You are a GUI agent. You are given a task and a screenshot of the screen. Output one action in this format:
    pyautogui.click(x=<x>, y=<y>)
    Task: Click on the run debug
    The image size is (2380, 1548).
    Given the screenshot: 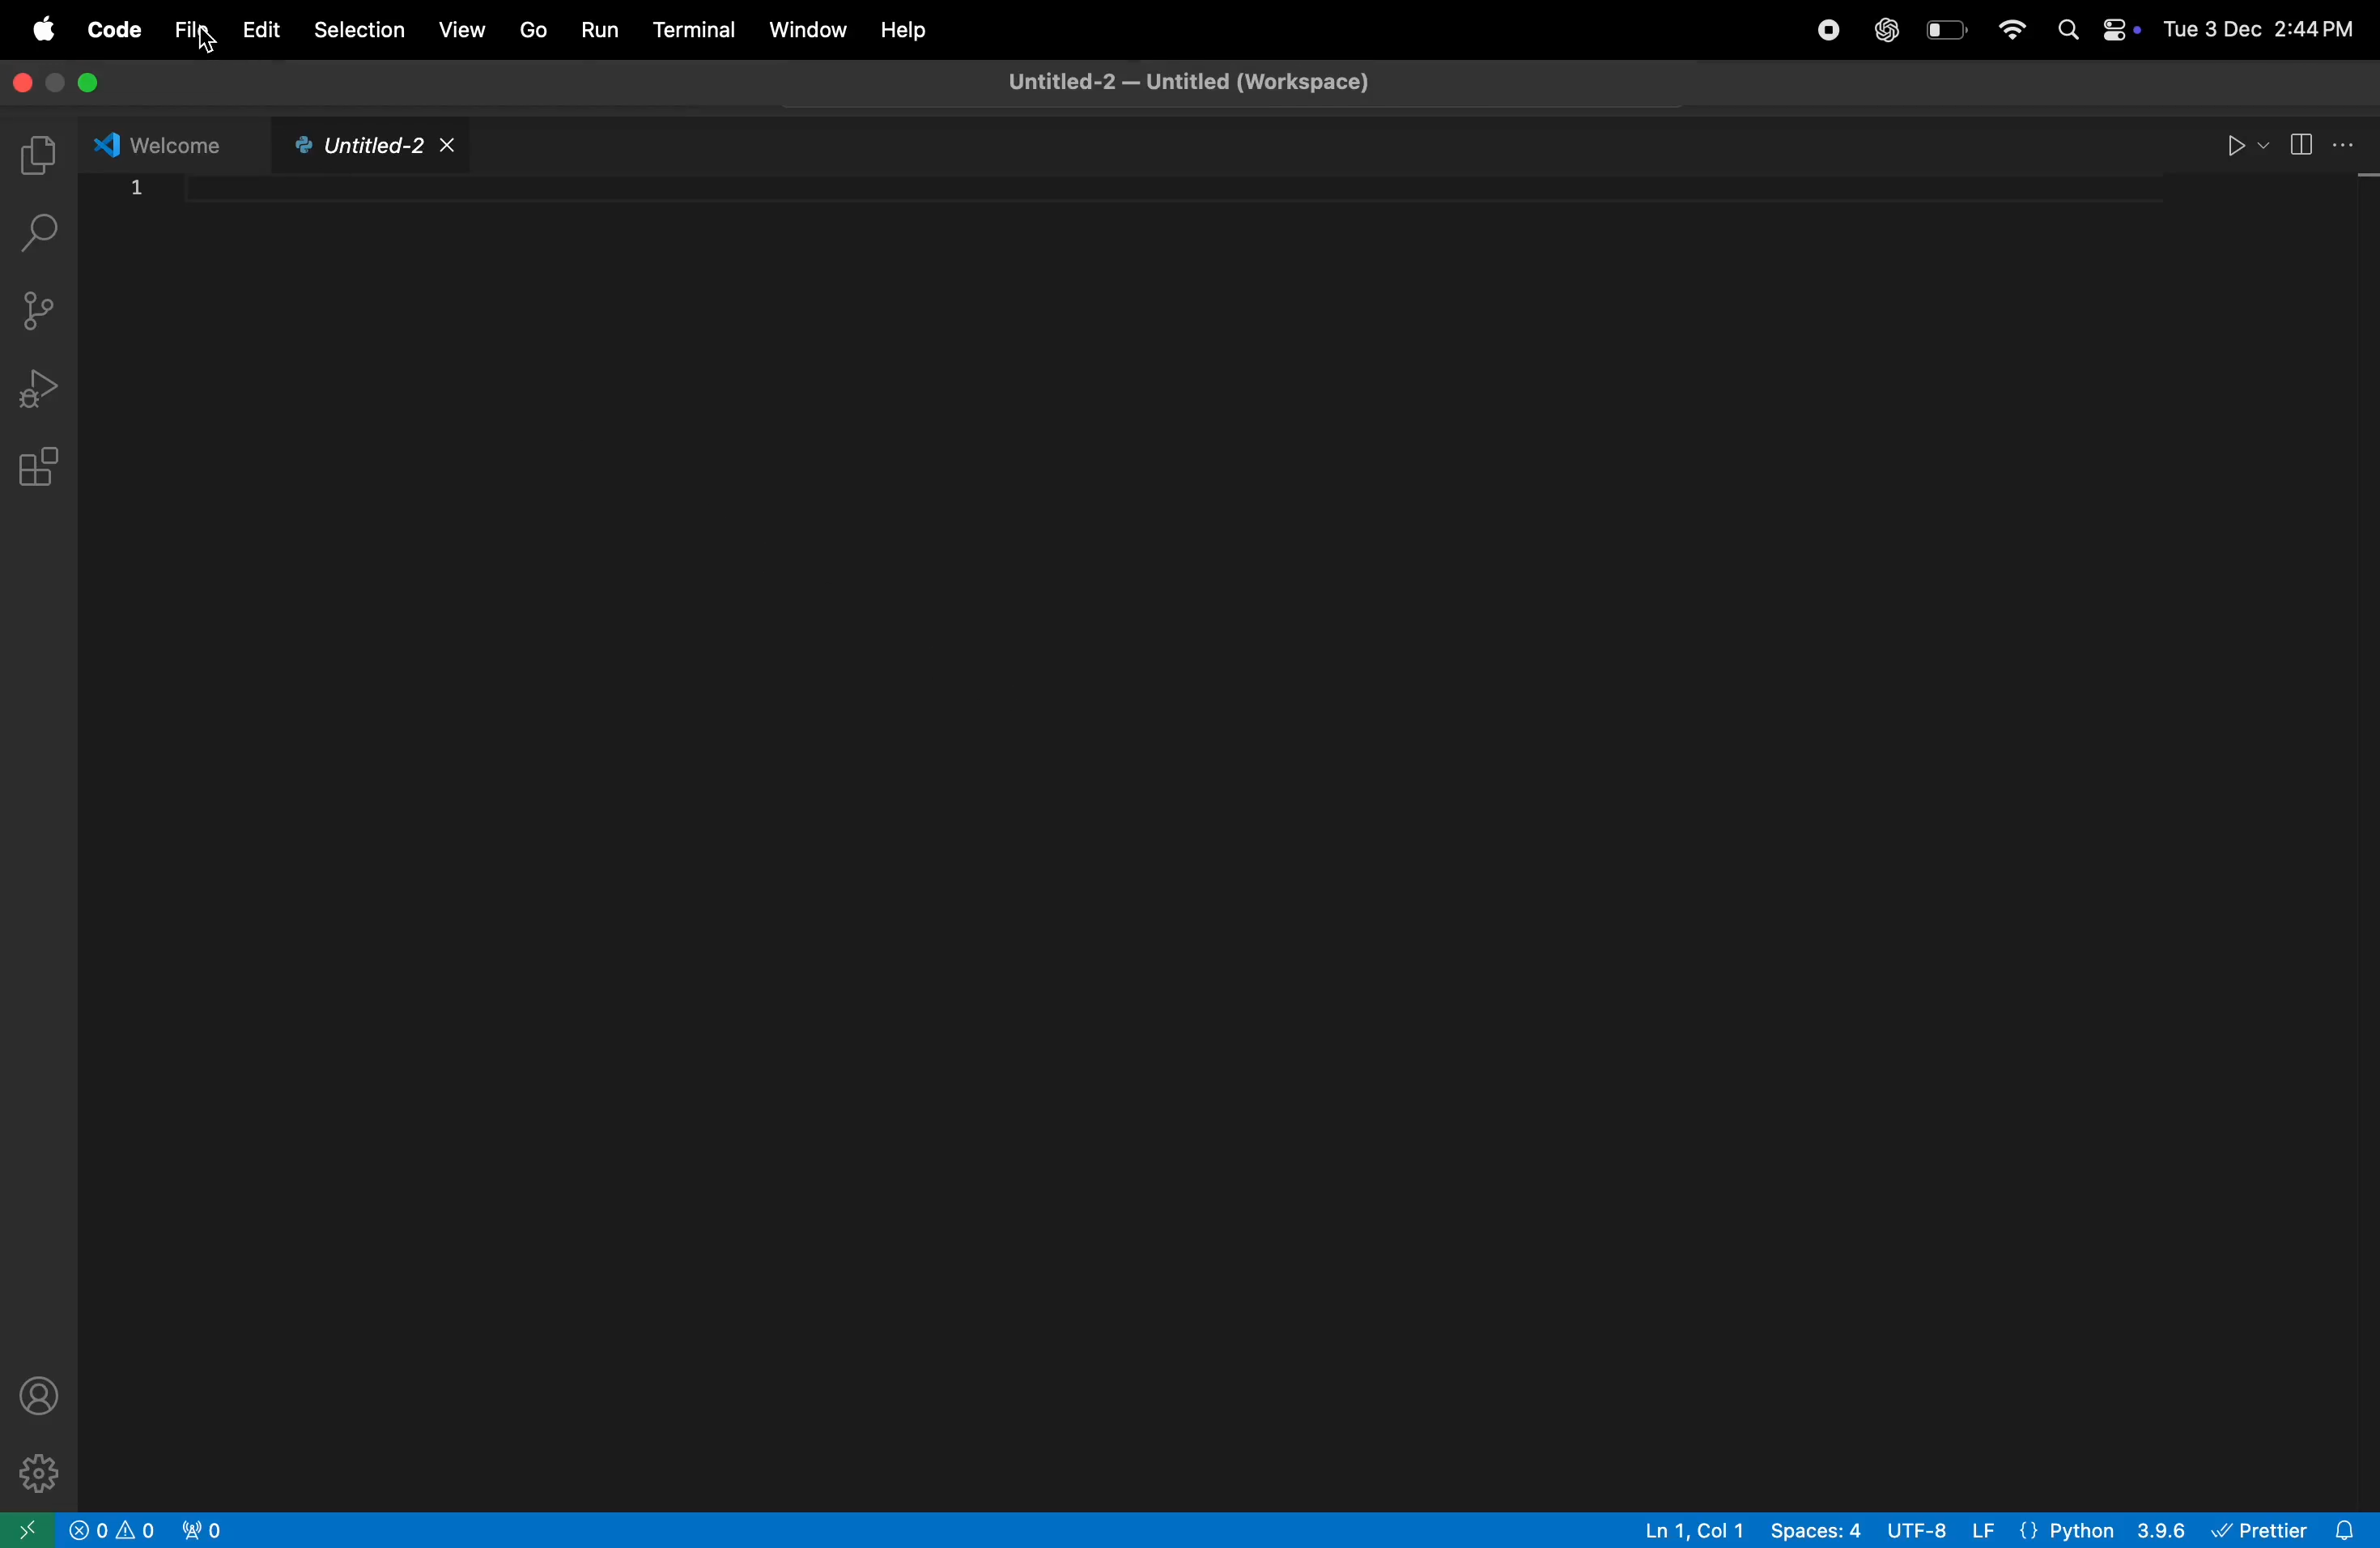 What is the action you would take?
    pyautogui.click(x=42, y=381)
    